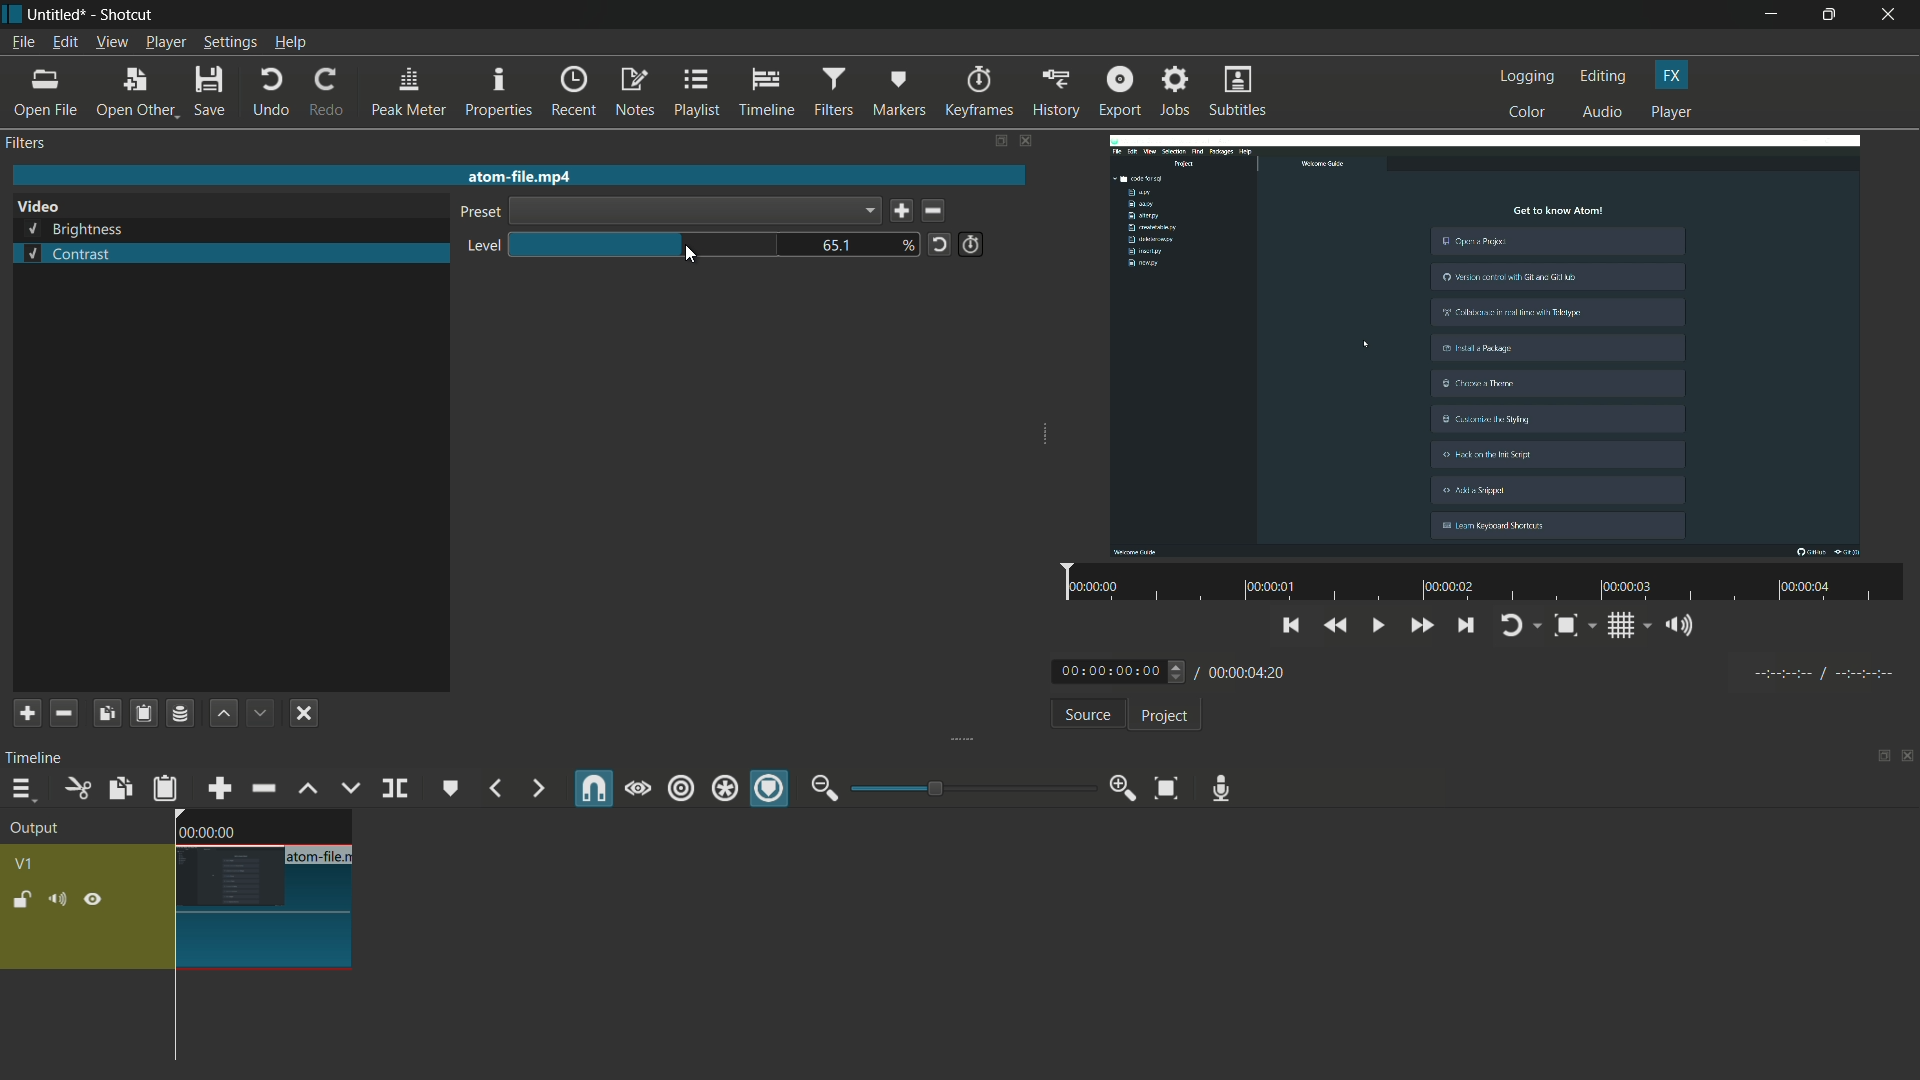  What do you see at coordinates (397, 790) in the screenshot?
I see `split at playhead` at bounding box center [397, 790].